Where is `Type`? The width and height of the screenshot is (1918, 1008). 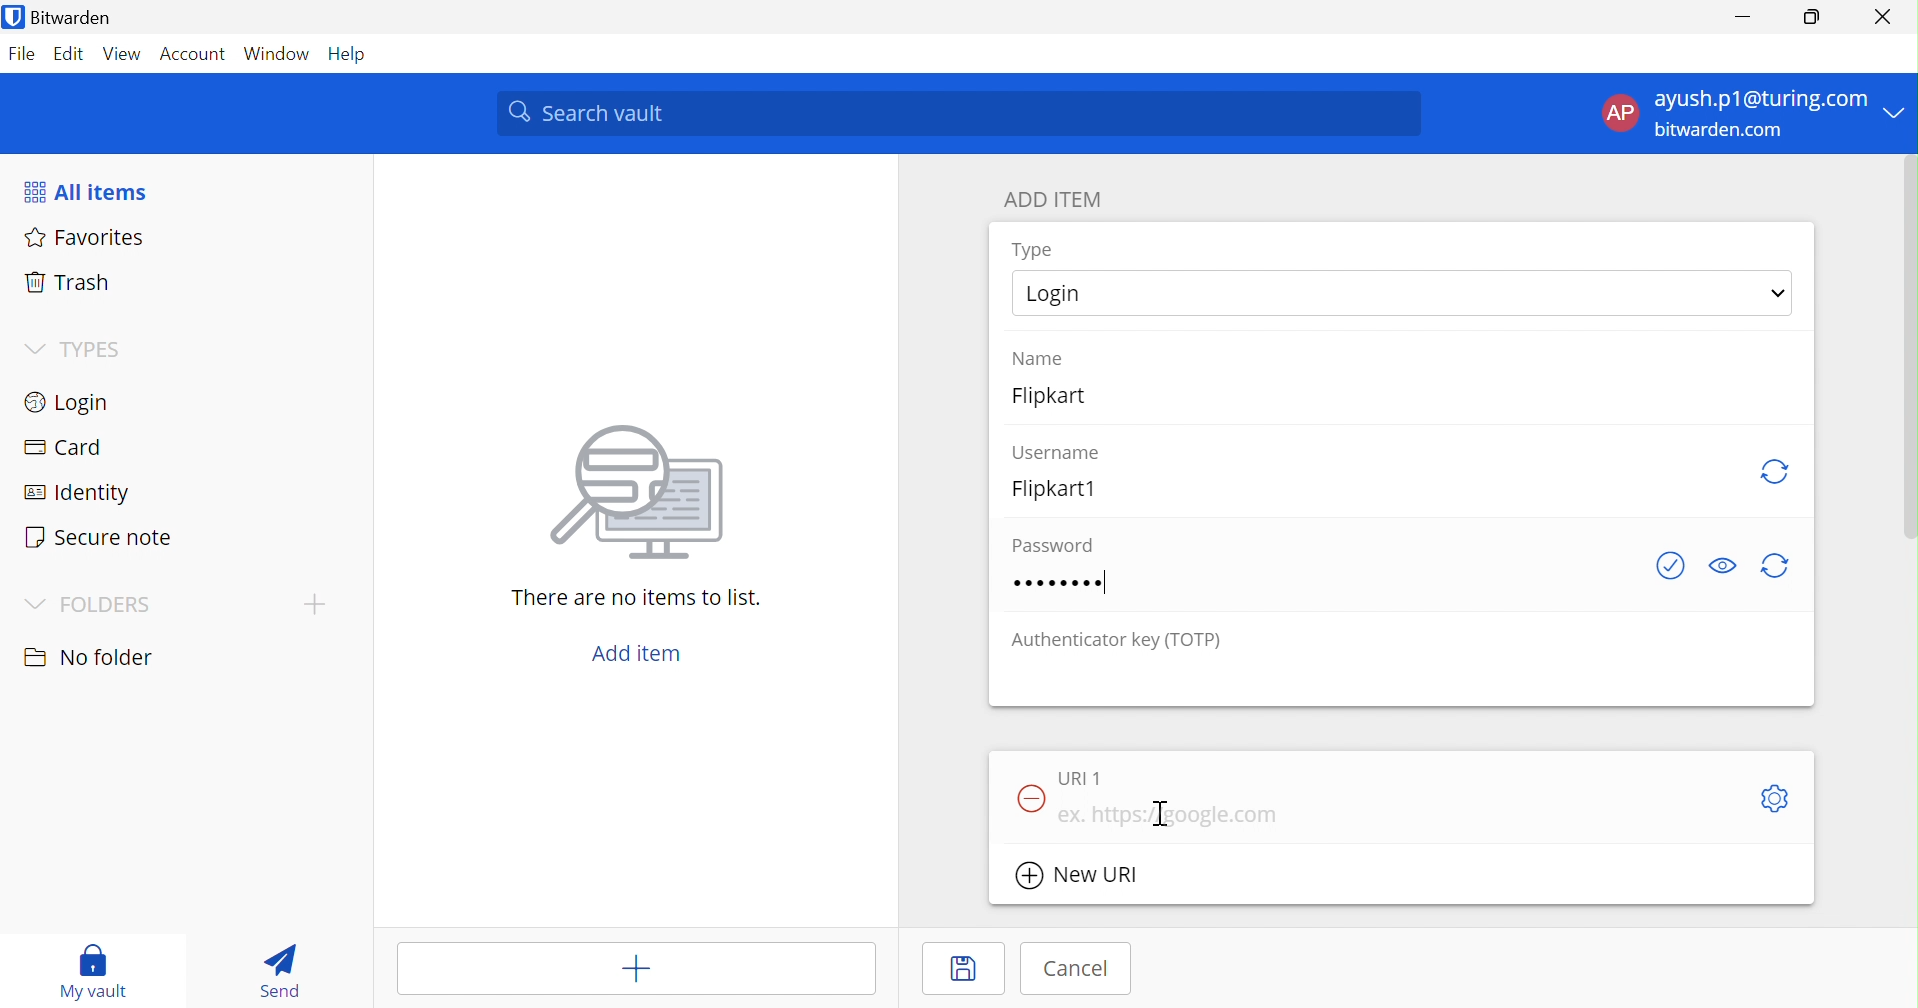
Type is located at coordinates (1033, 250).